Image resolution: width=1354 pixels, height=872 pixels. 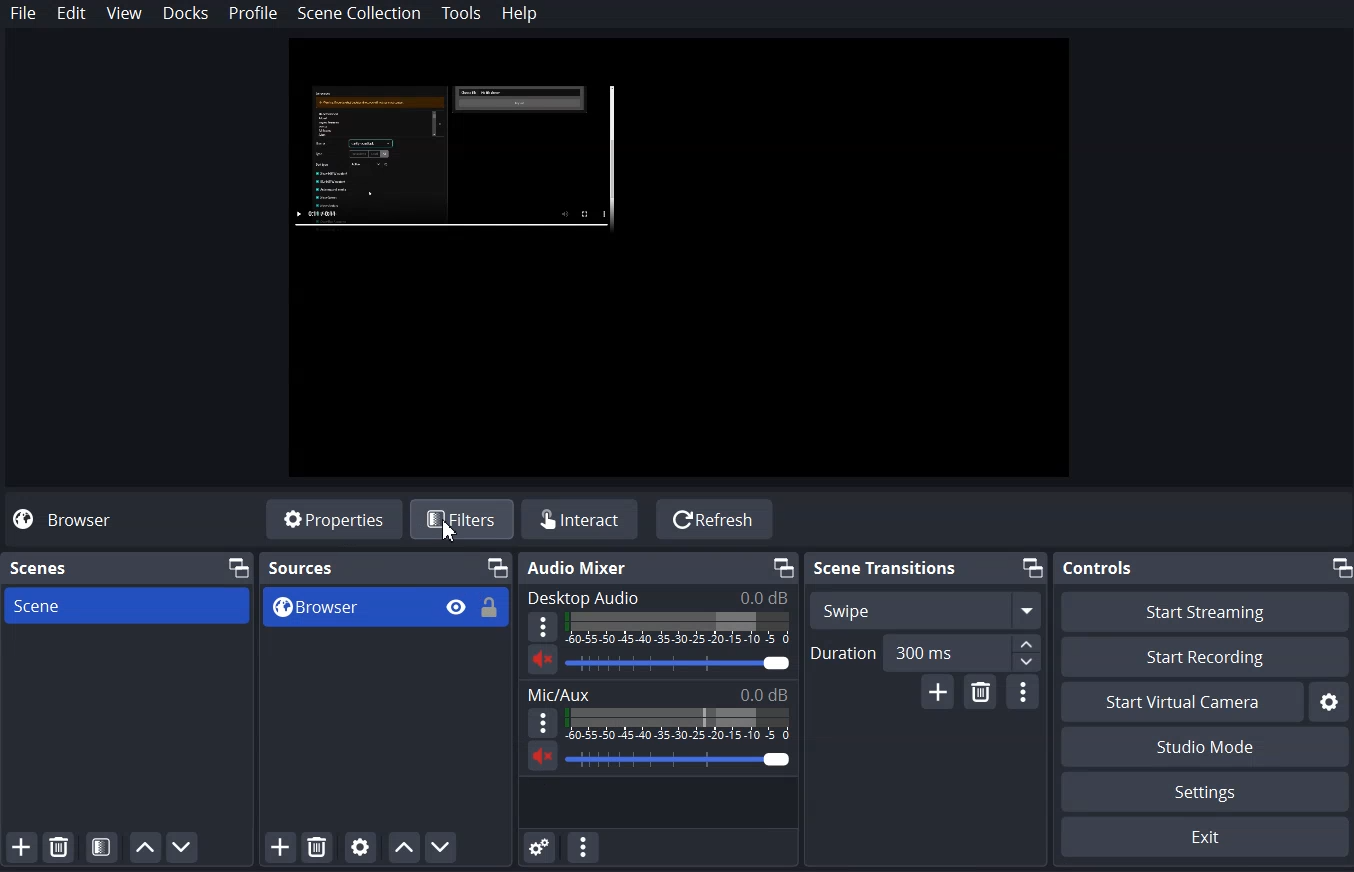 What do you see at coordinates (499, 567) in the screenshot?
I see `Maximize` at bounding box center [499, 567].